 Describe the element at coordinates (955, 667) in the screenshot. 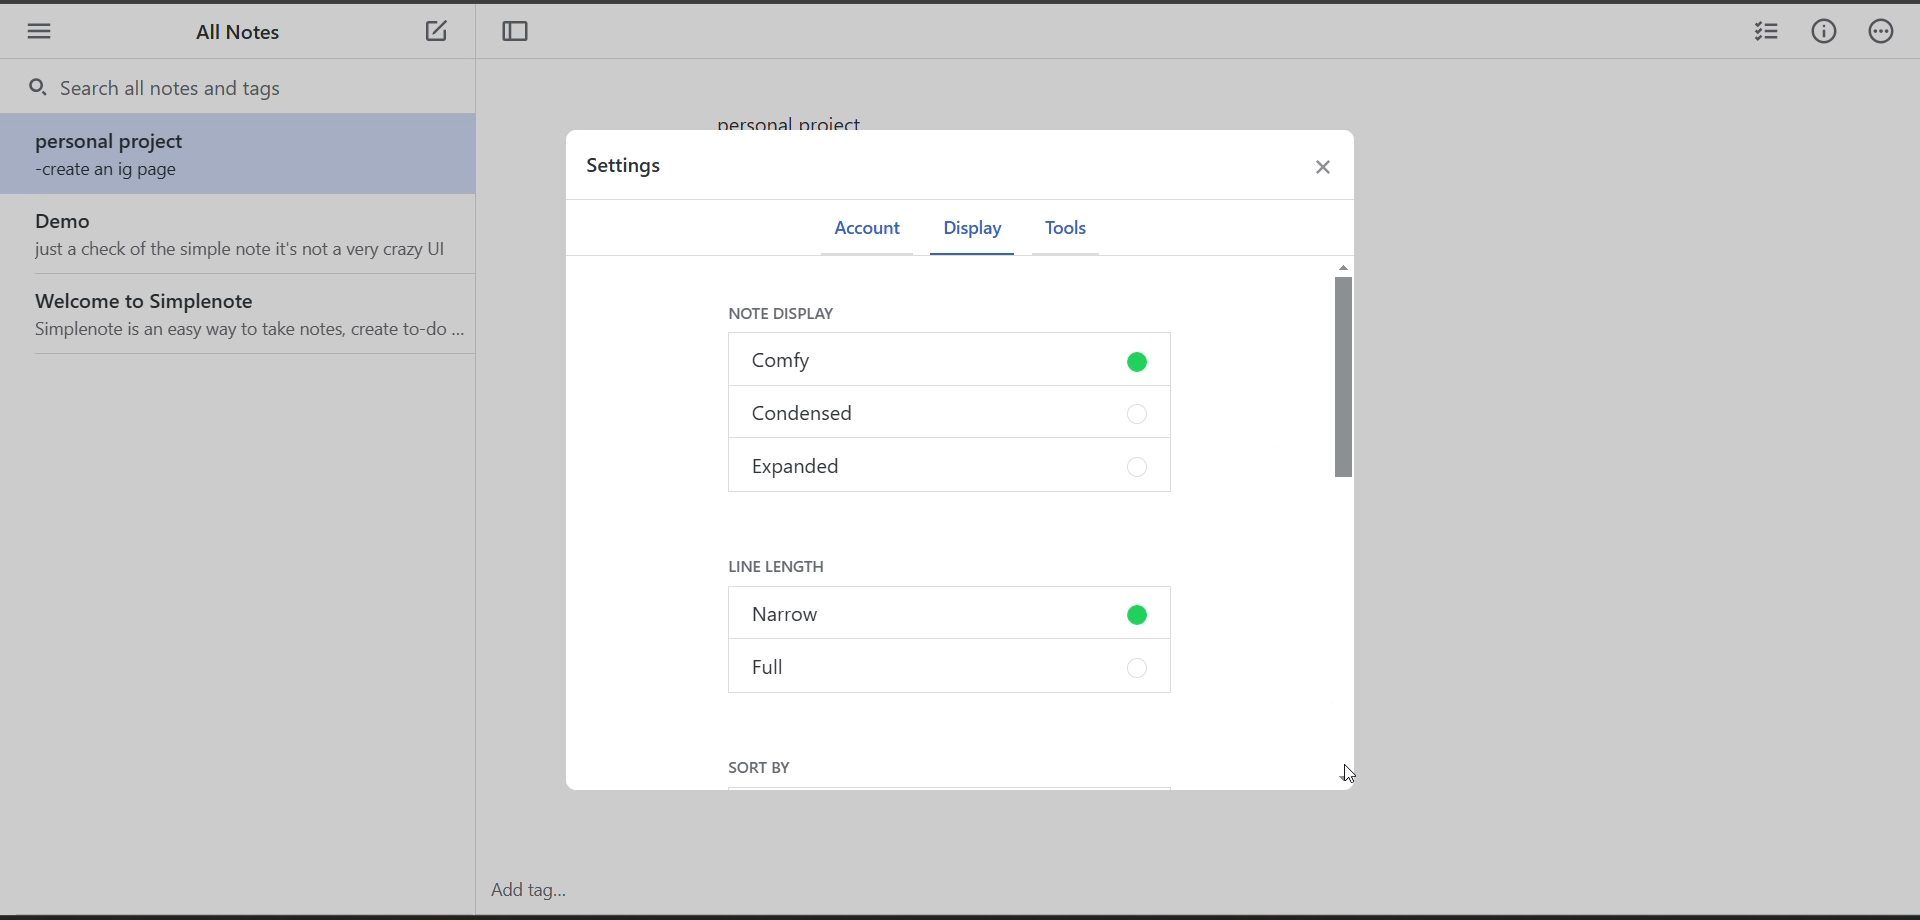

I see `full` at that location.